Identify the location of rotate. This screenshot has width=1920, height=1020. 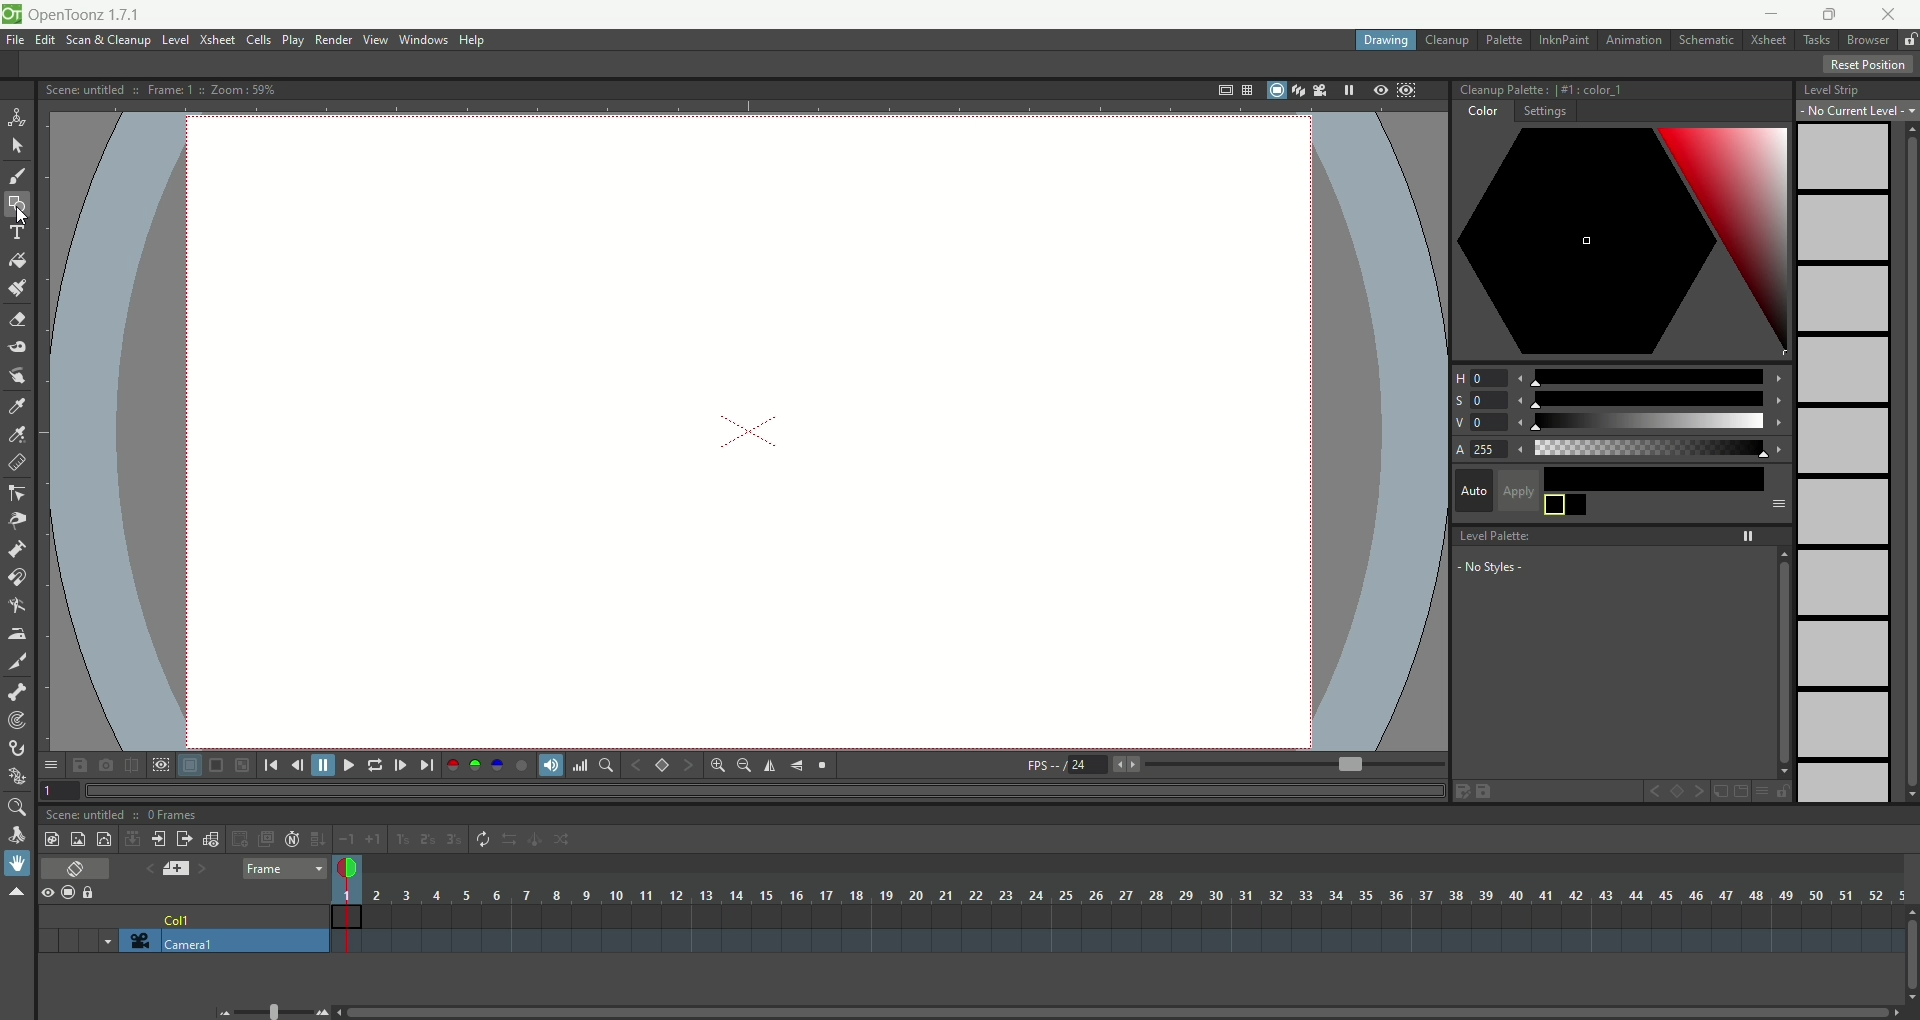
(20, 836).